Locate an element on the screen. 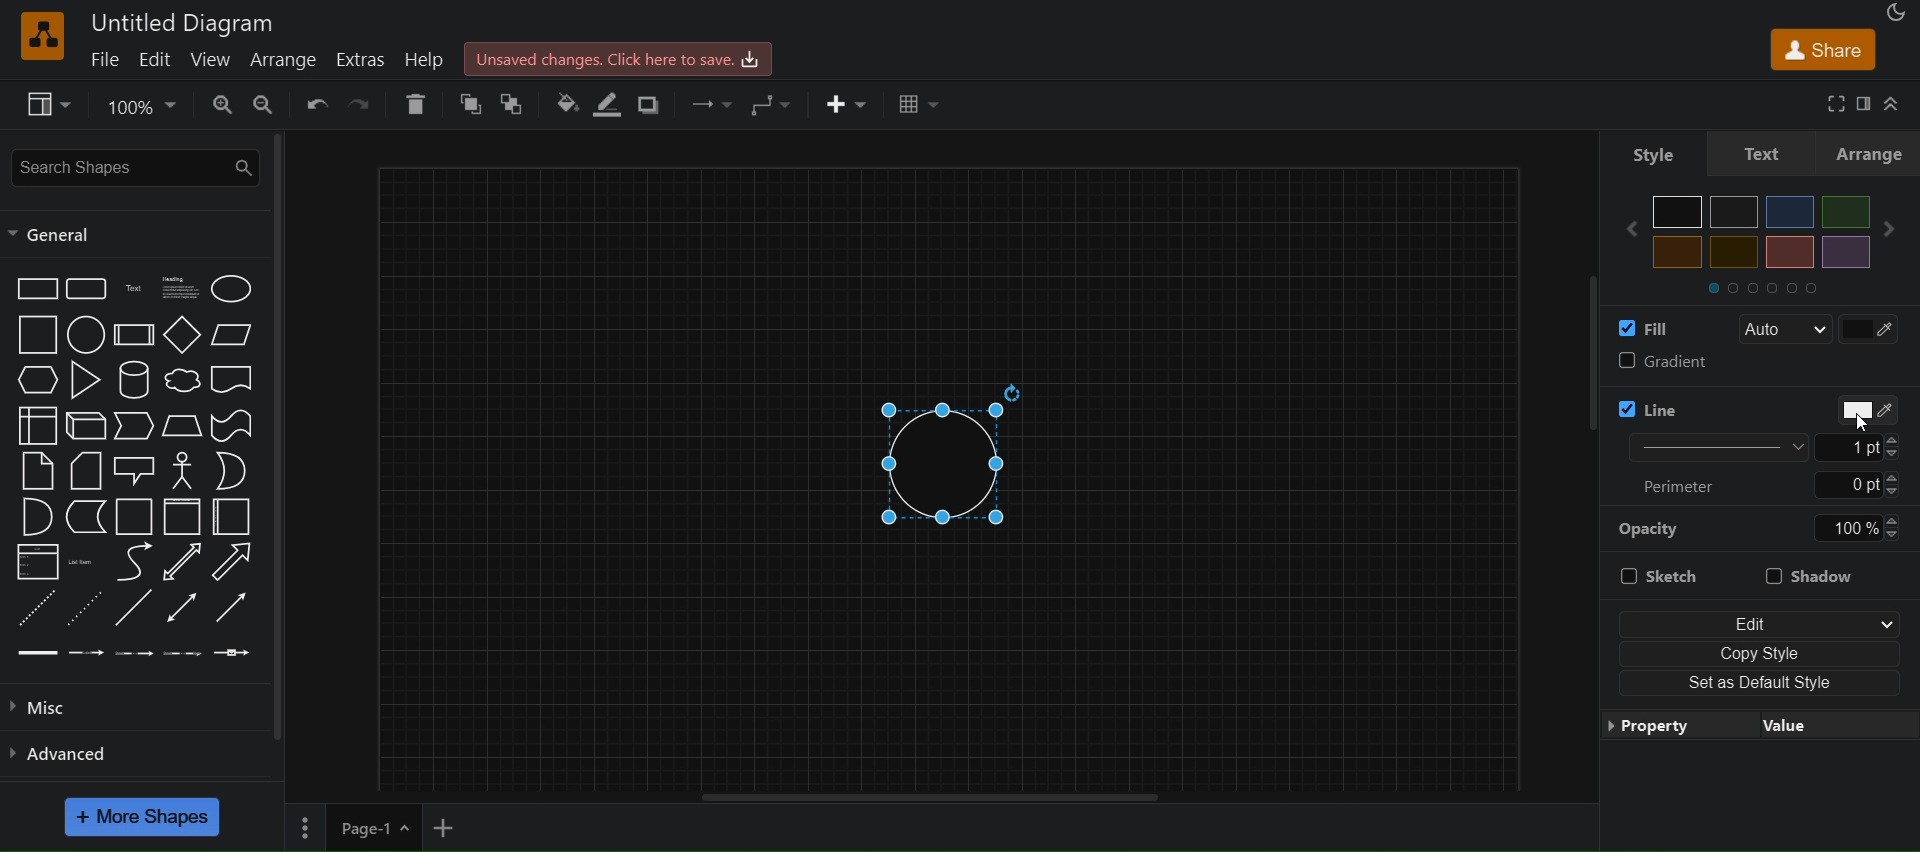  list item is located at coordinates (84, 562).